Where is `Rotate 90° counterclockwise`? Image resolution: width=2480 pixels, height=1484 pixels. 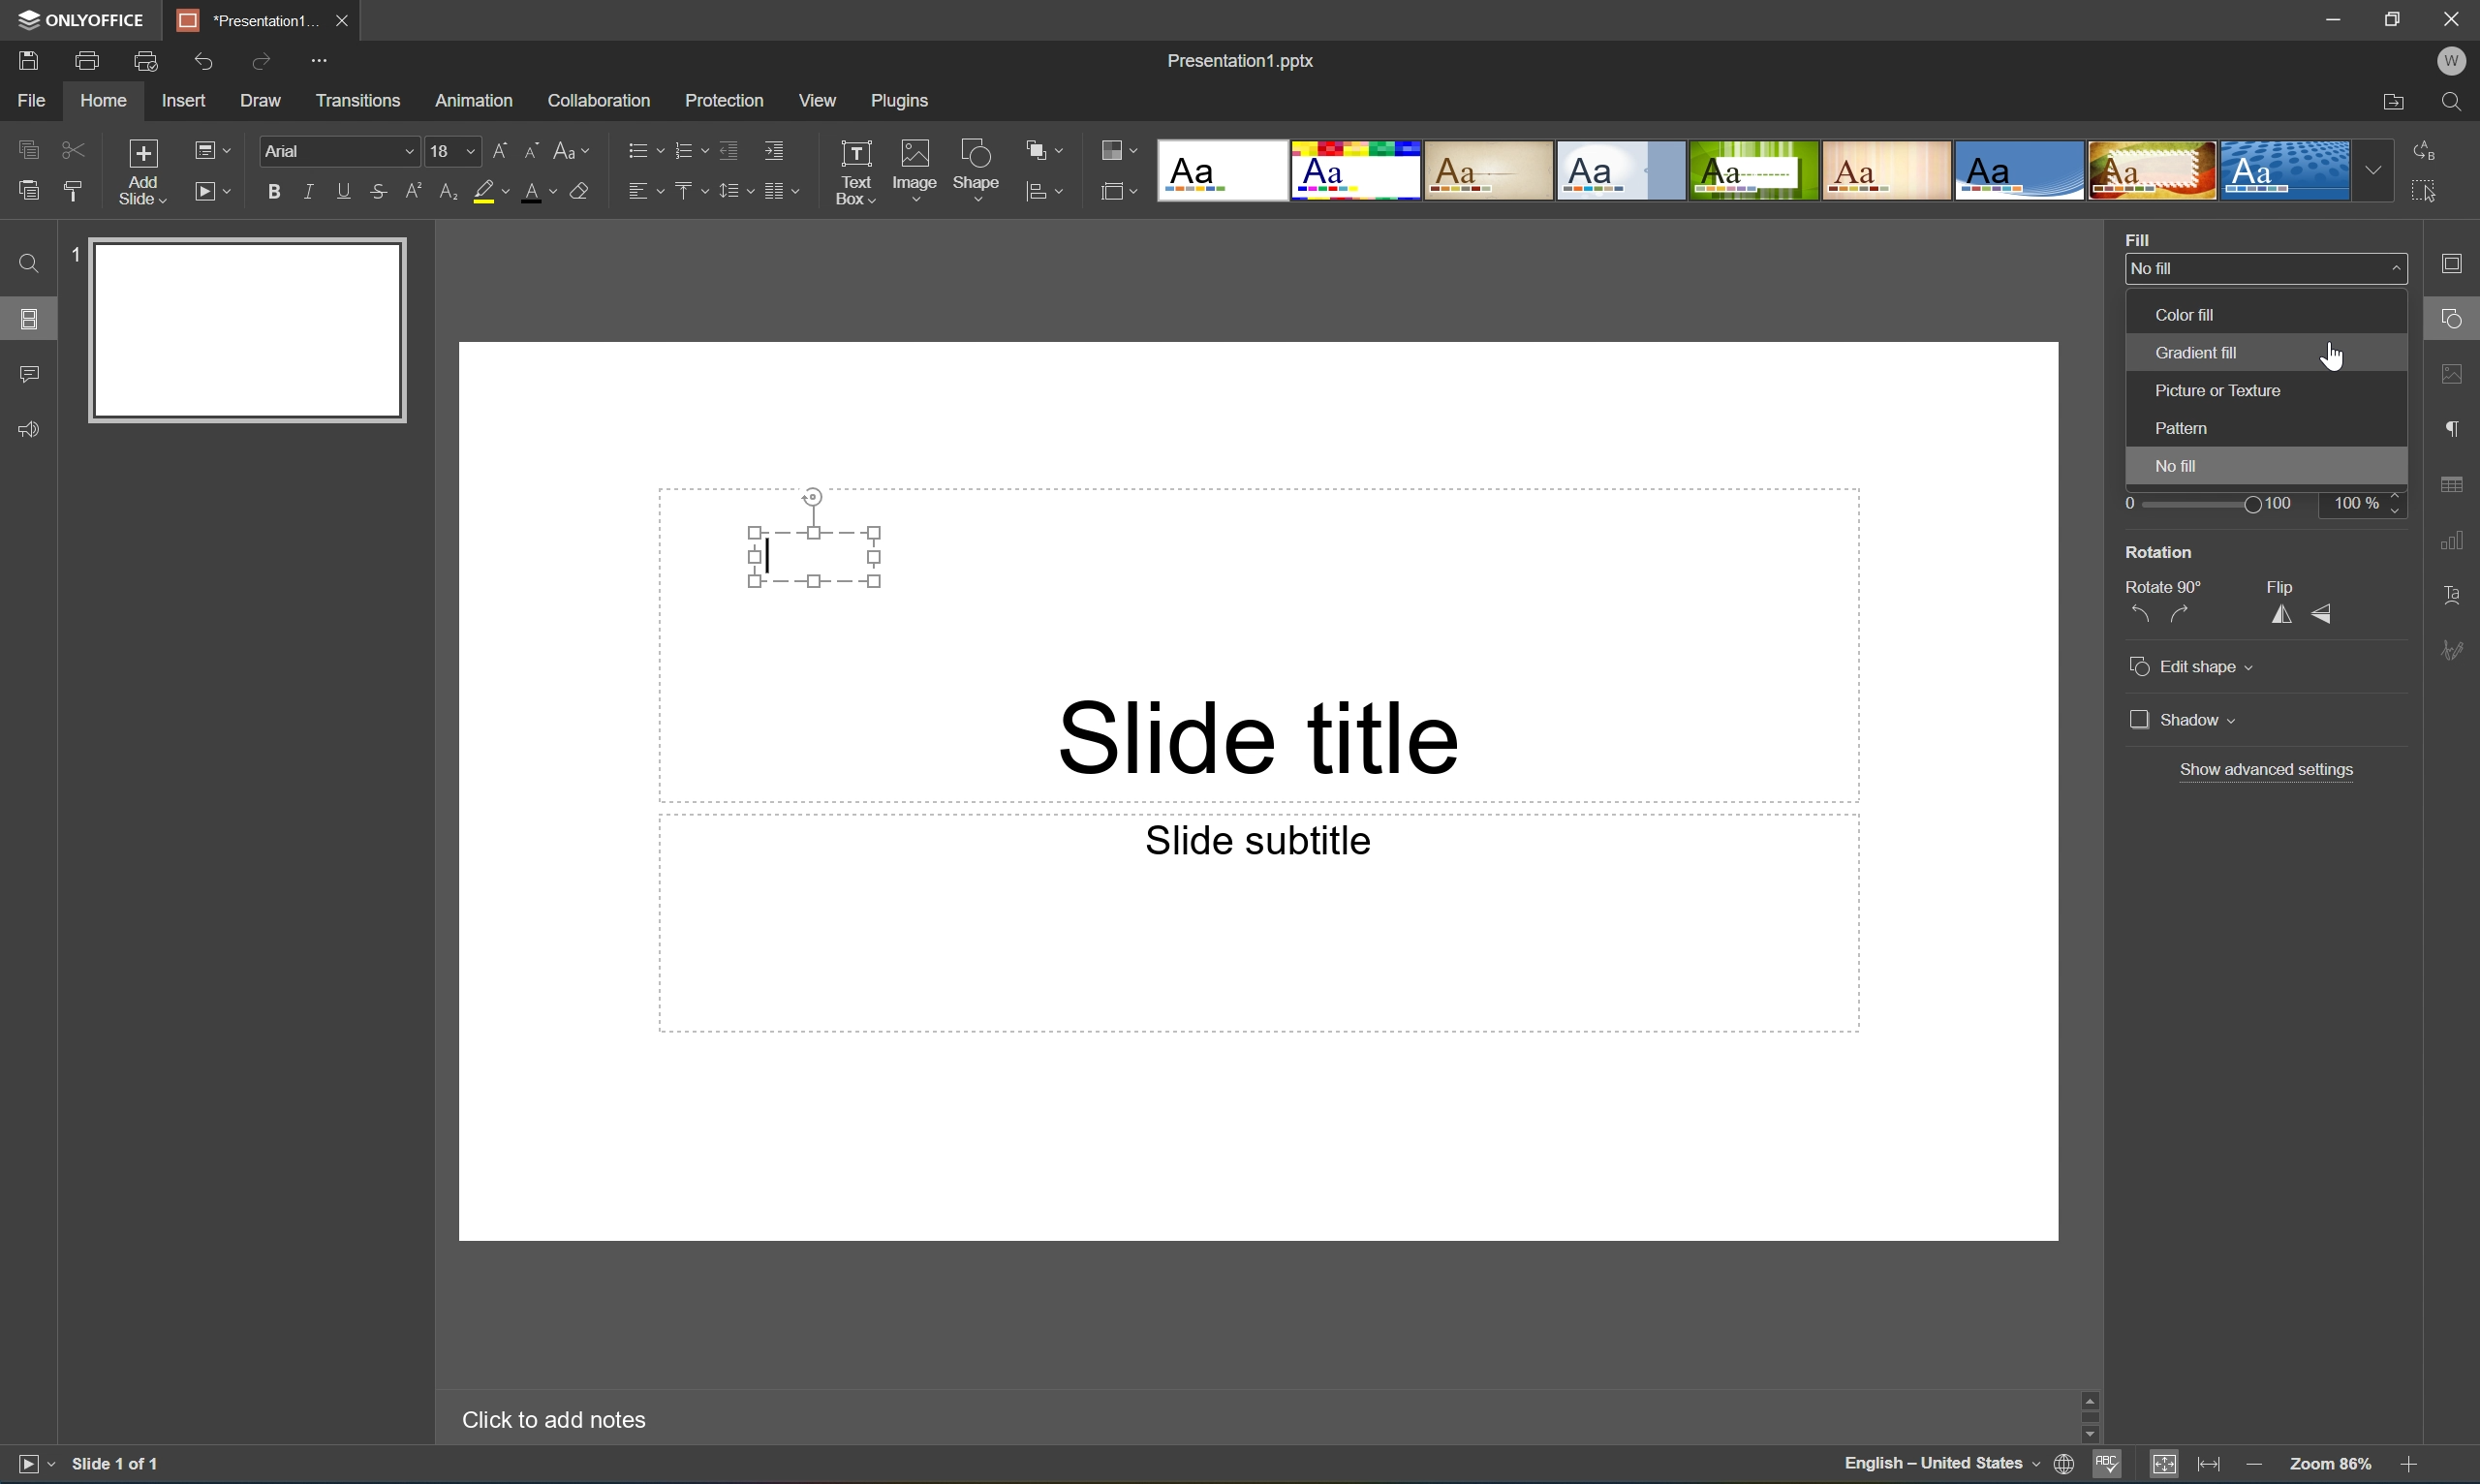 Rotate 90° counterclockwise is located at coordinates (2135, 615).